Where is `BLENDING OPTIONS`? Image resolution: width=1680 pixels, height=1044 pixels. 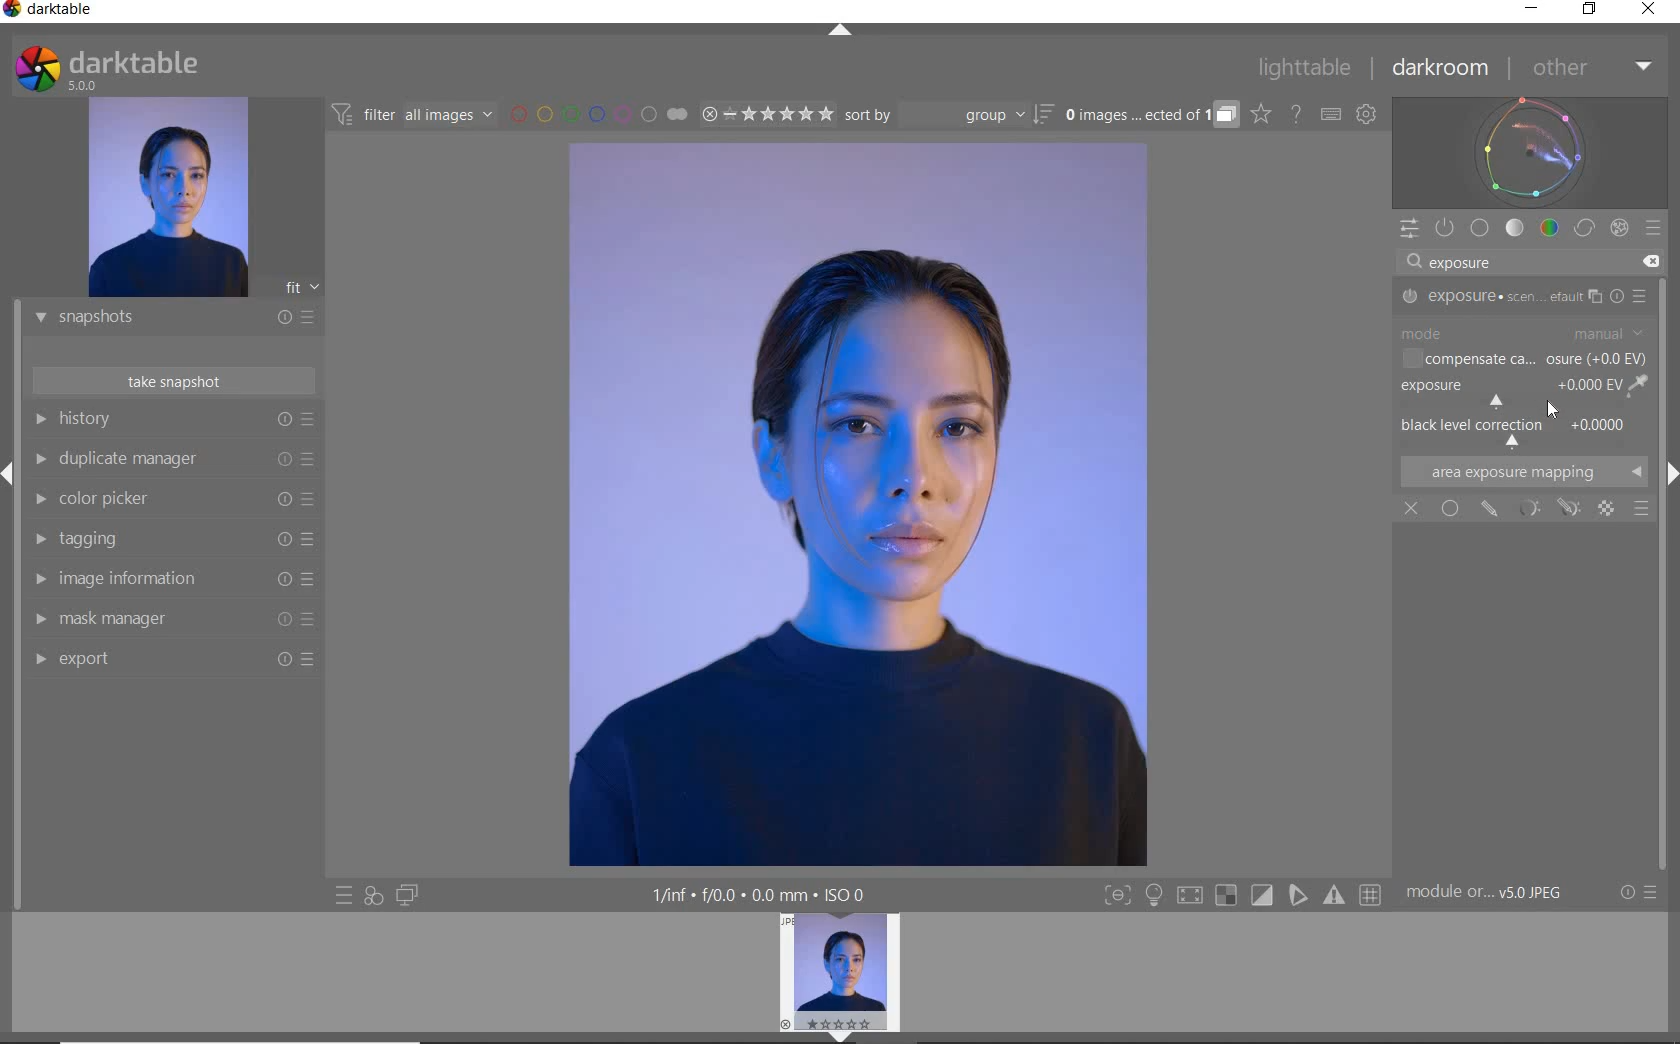 BLENDING OPTIONS is located at coordinates (1642, 509).